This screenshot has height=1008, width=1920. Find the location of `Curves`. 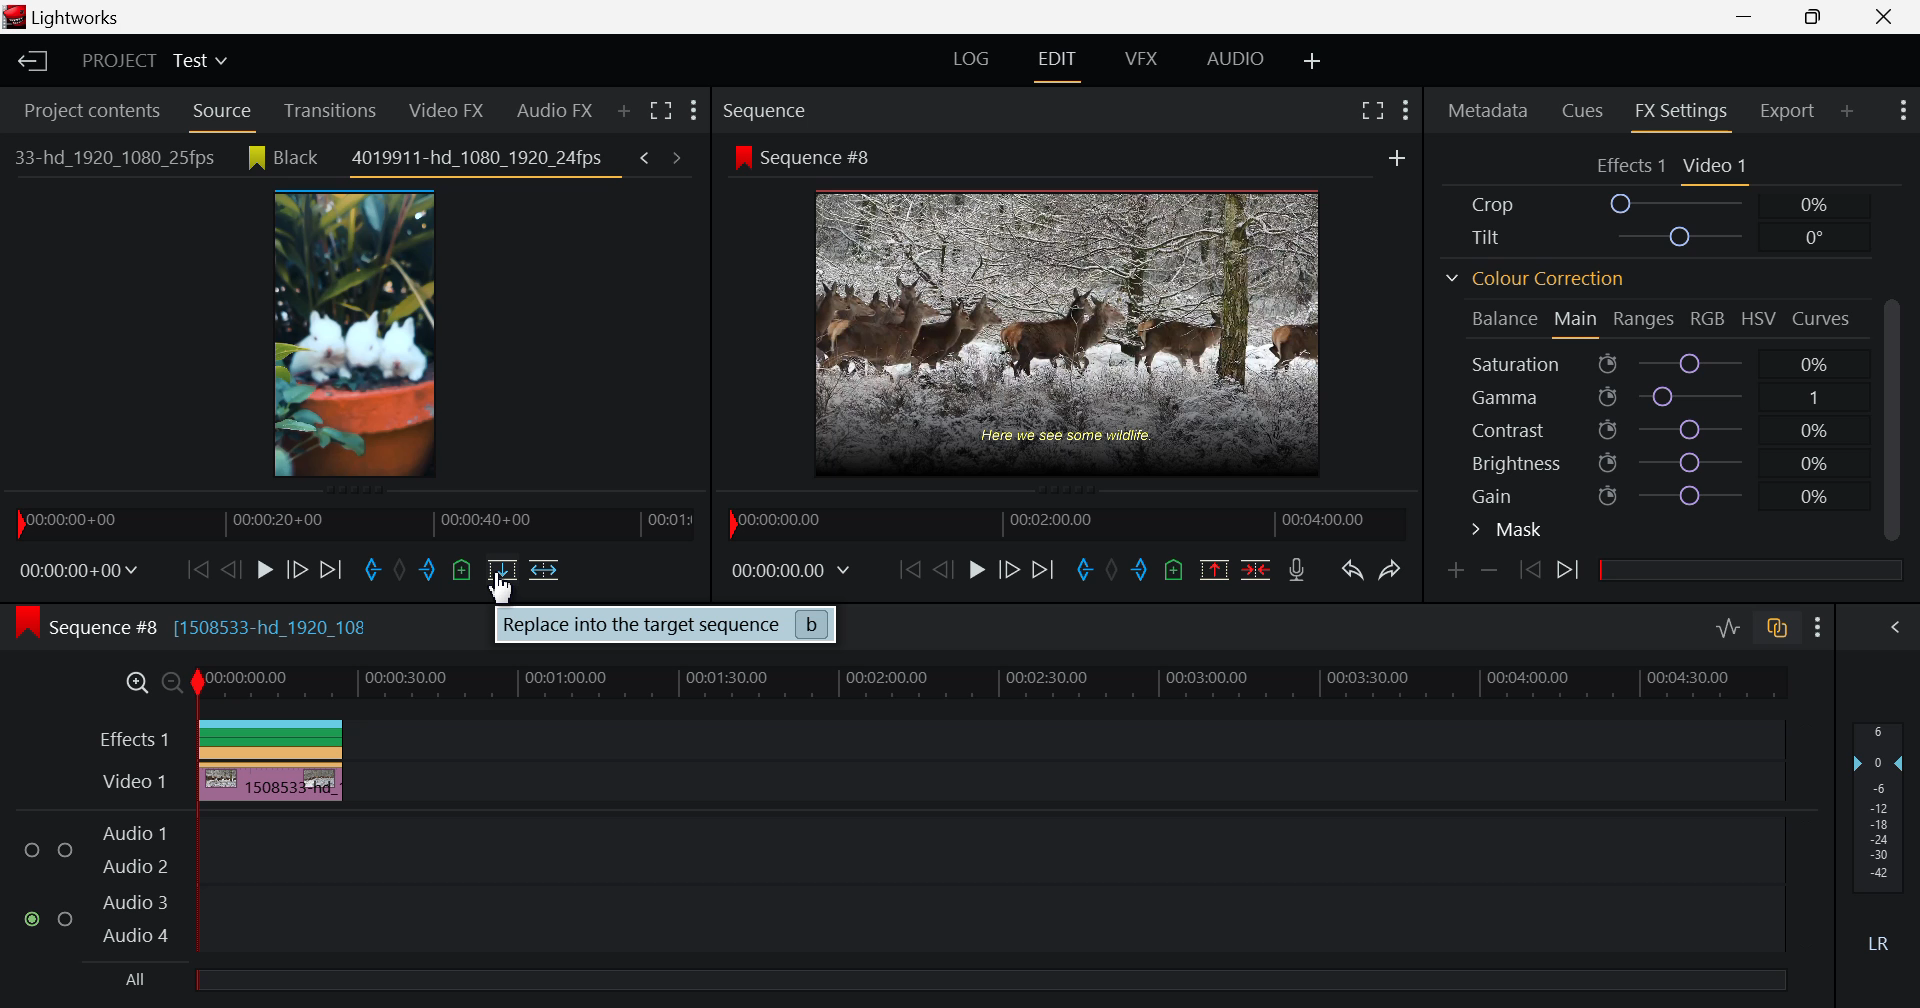

Curves is located at coordinates (1826, 320).